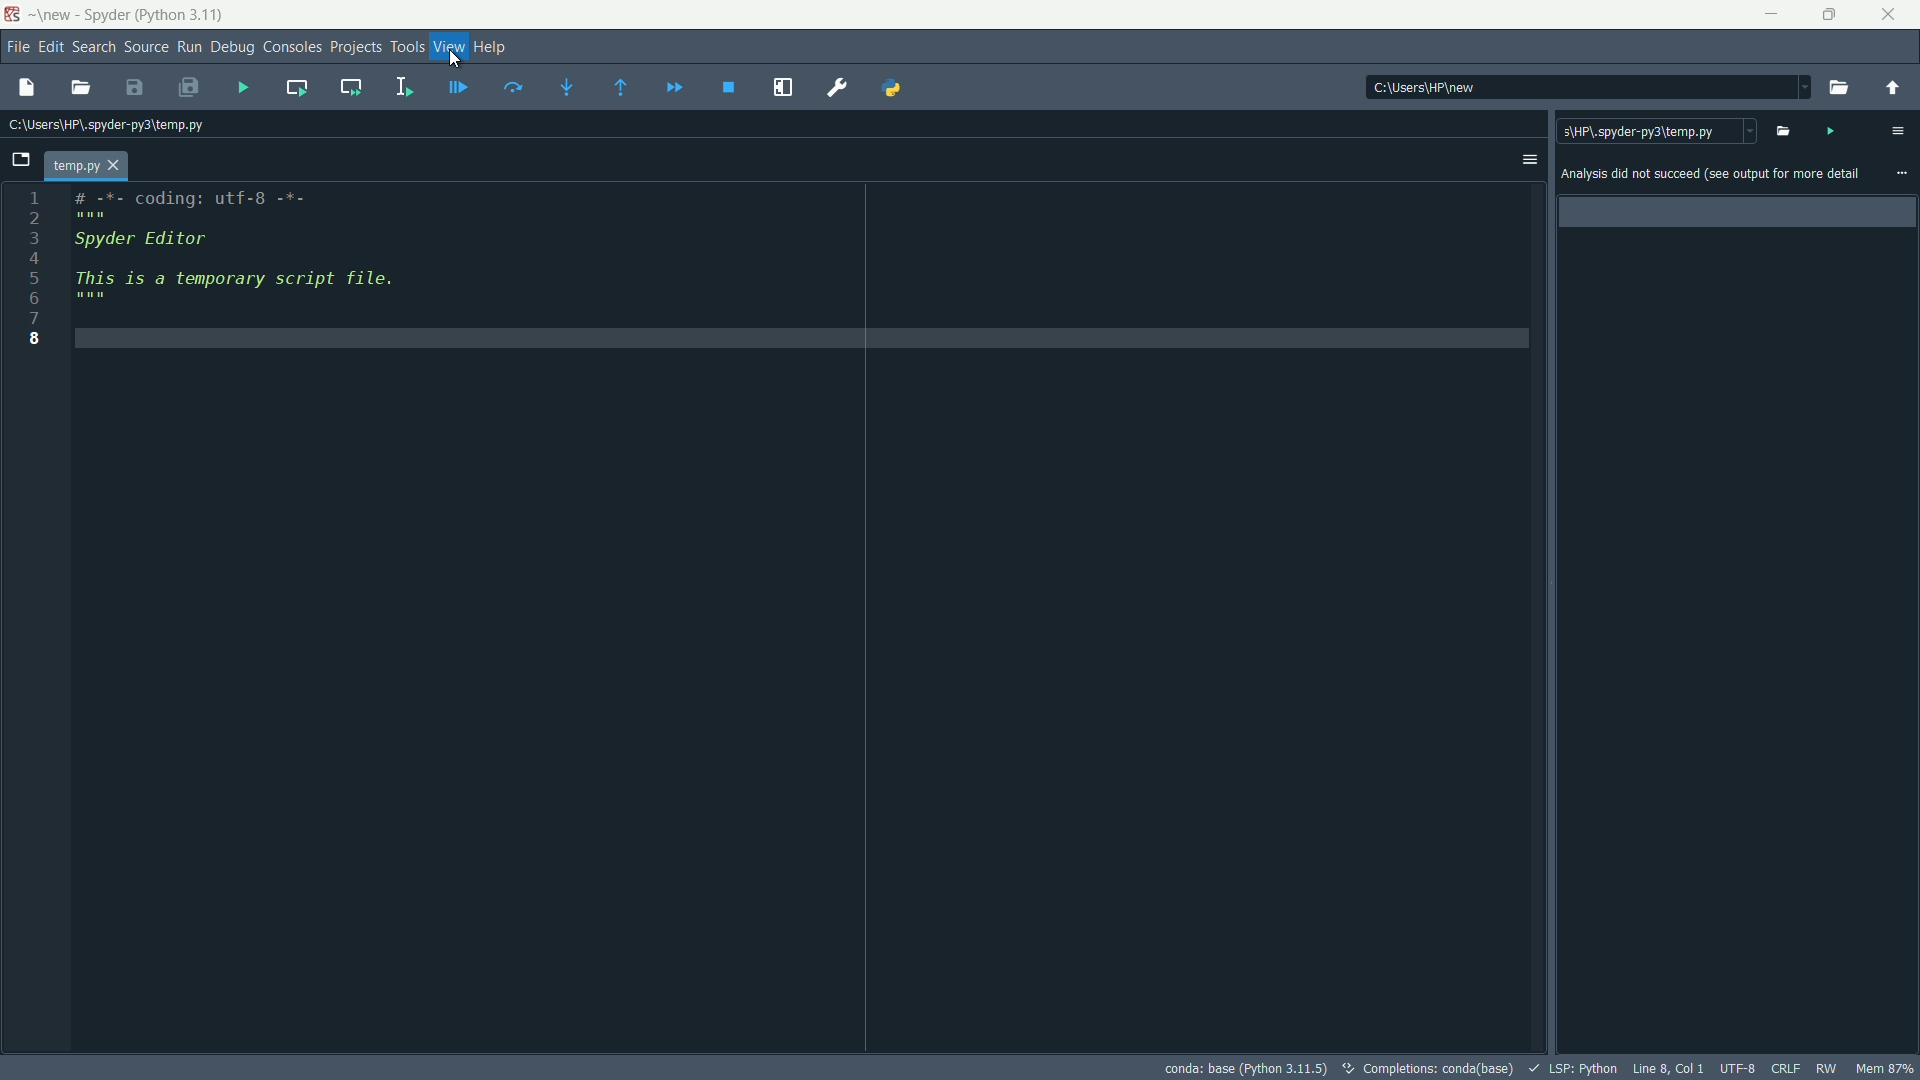 The height and width of the screenshot is (1080, 1920). Describe the element at coordinates (1528, 160) in the screenshot. I see `options` at that location.